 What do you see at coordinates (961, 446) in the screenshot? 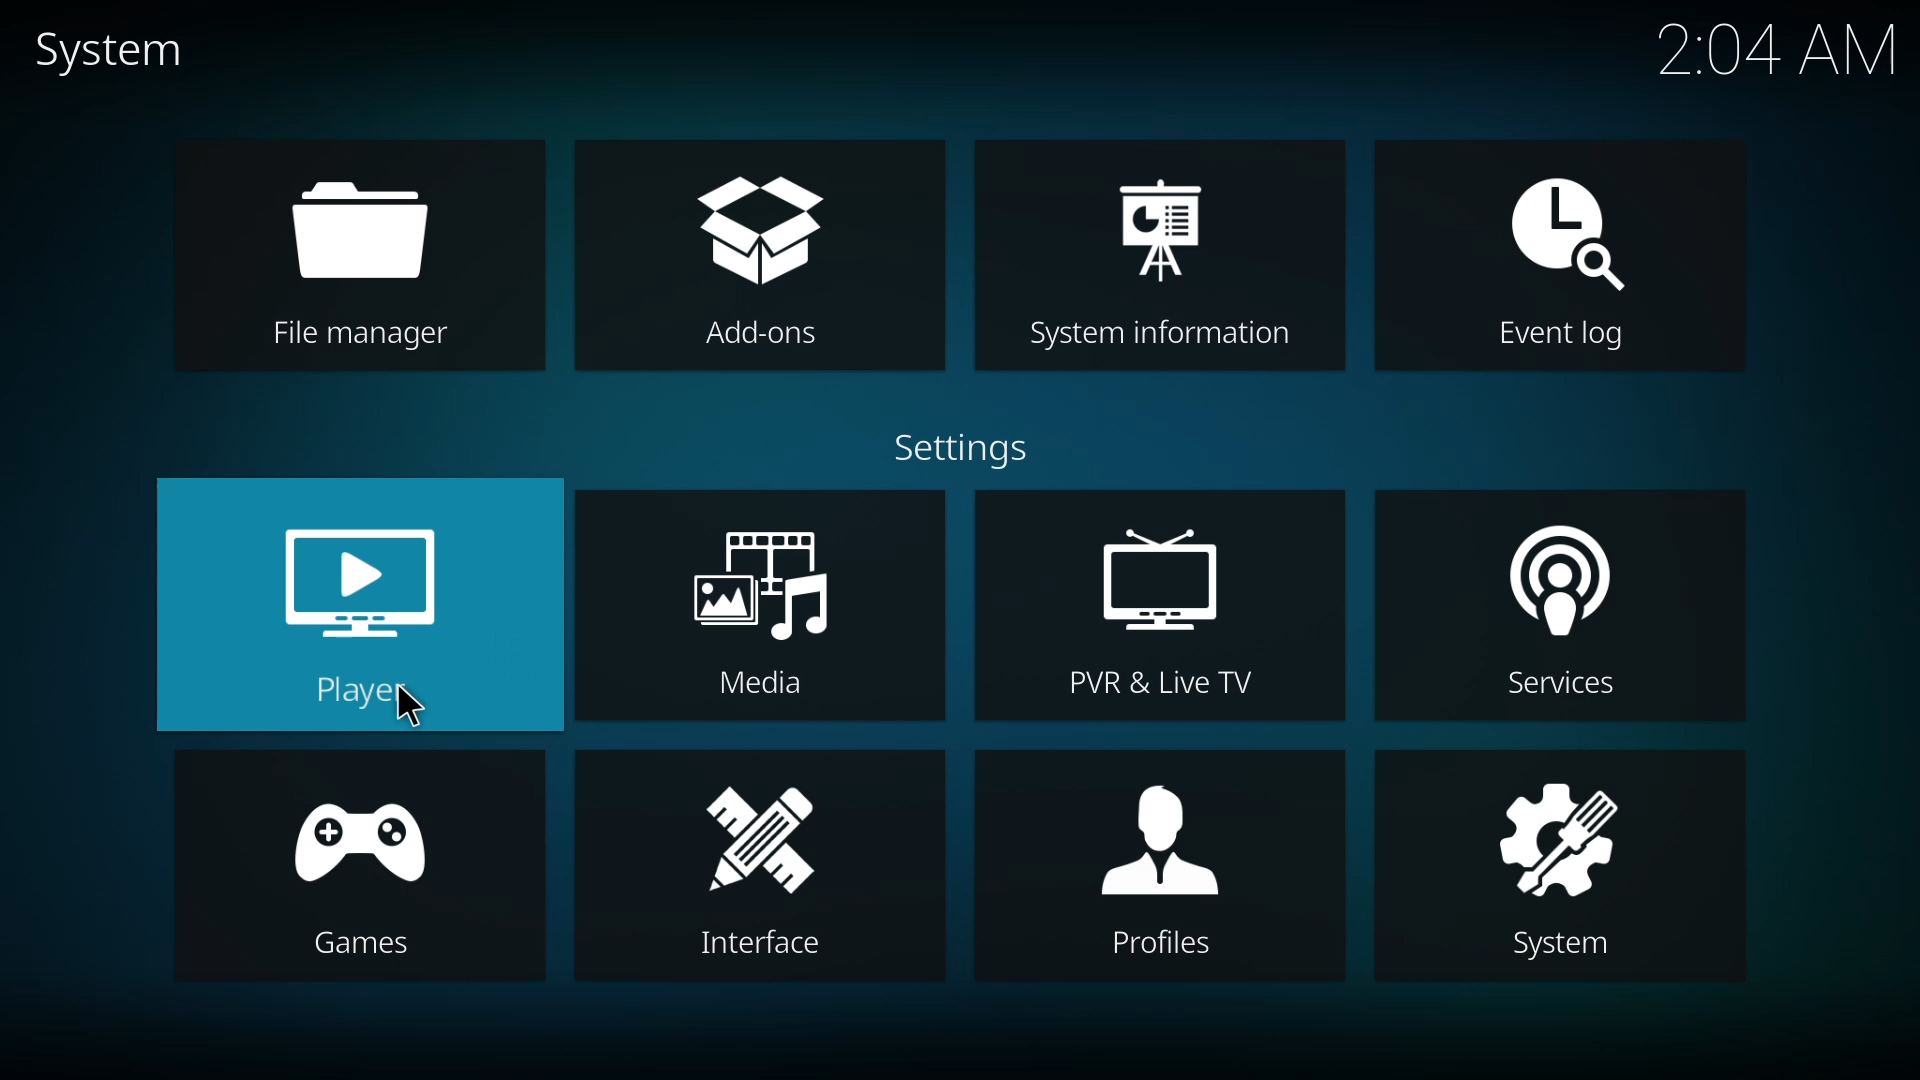
I see `settings` at bounding box center [961, 446].